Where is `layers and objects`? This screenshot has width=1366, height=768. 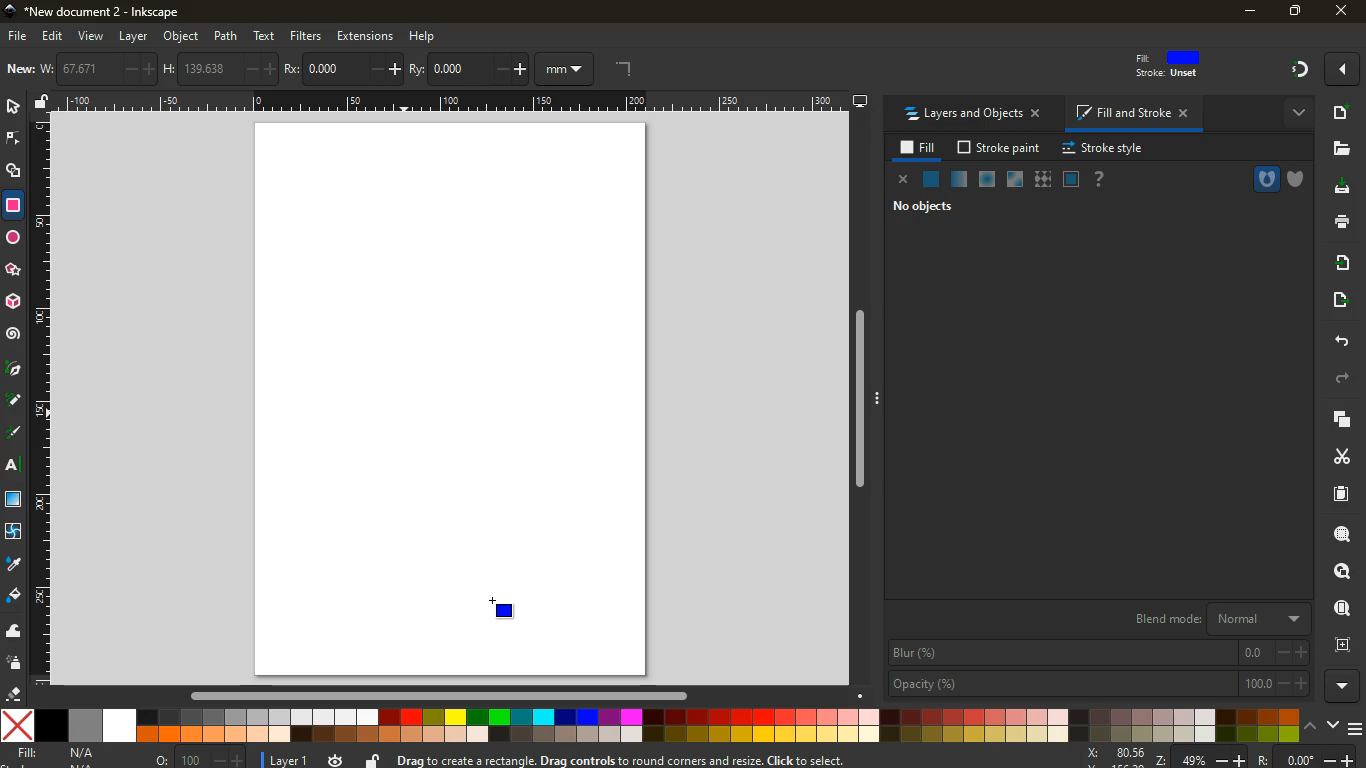 layers and objects is located at coordinates (972, 115).